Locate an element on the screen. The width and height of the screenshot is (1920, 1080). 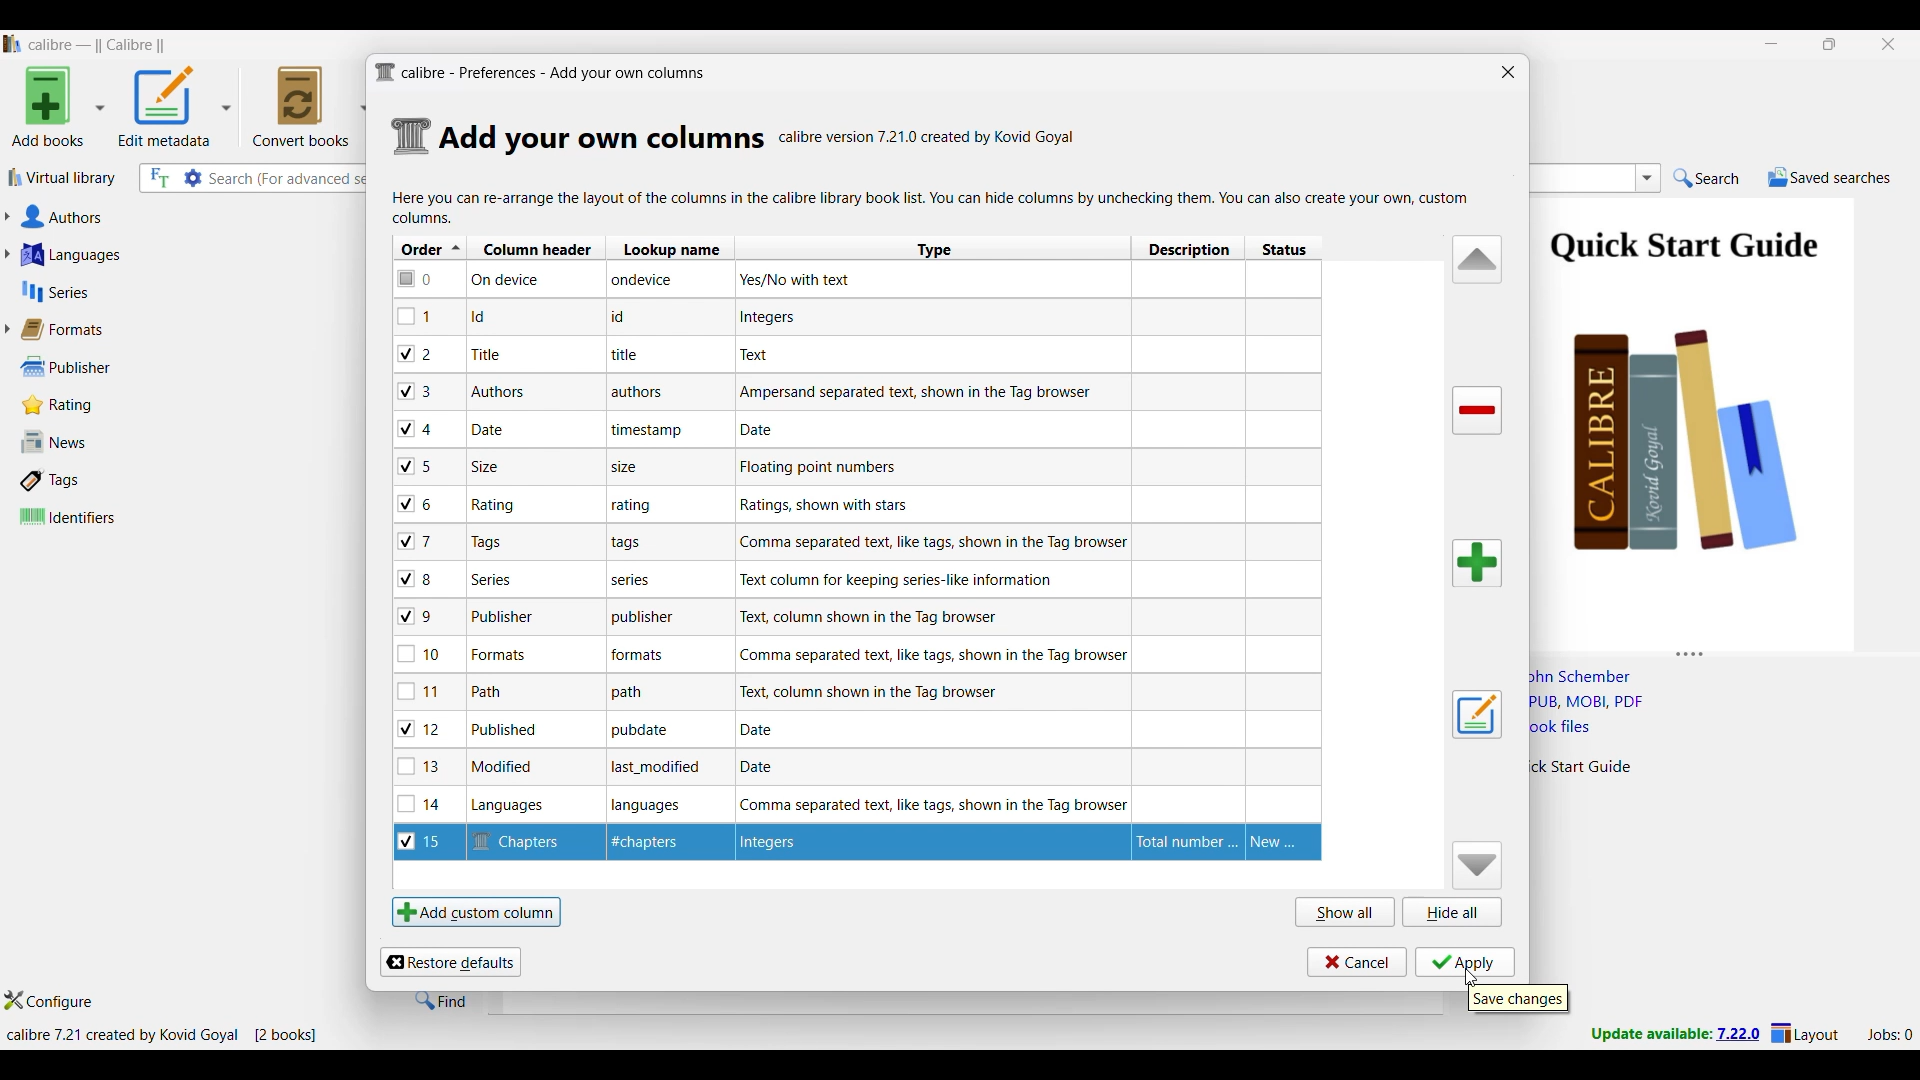
checkbox - 11 is located at coordinates (422, 691).